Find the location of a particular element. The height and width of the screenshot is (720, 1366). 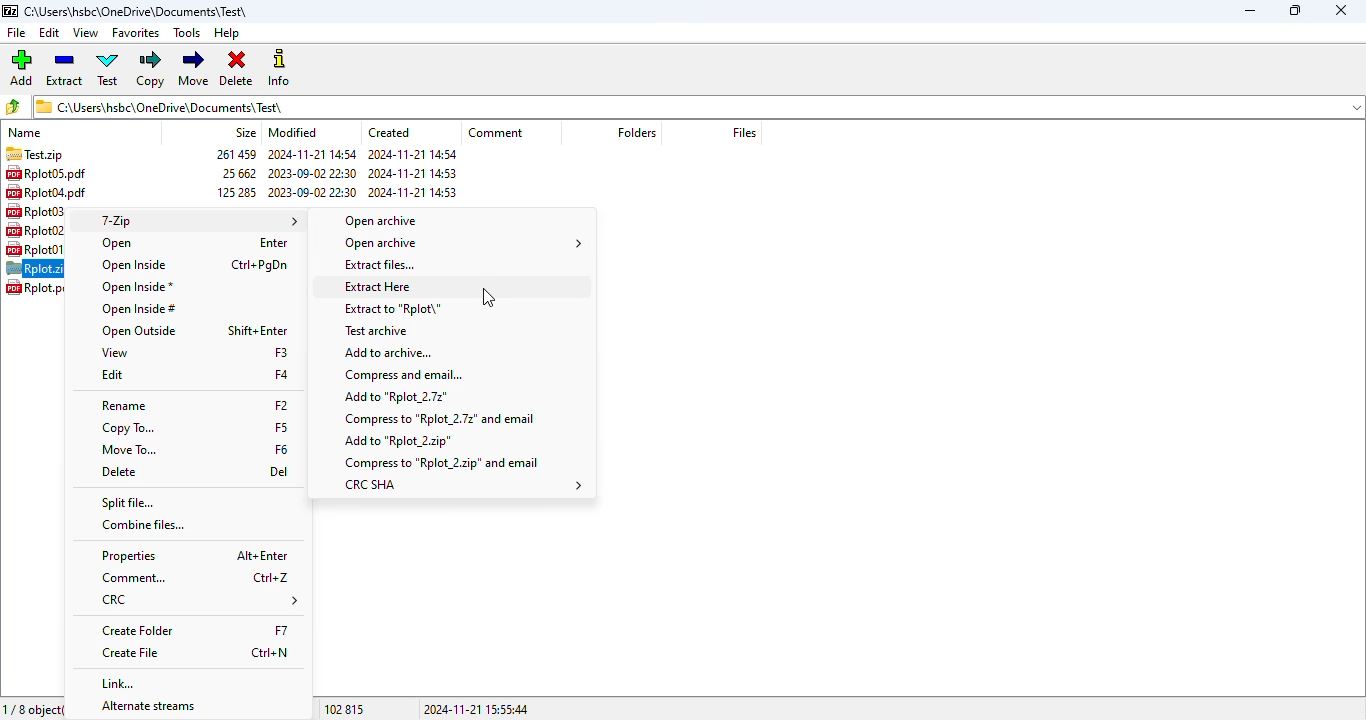

modified date & time is located at coordinates (312, 175).